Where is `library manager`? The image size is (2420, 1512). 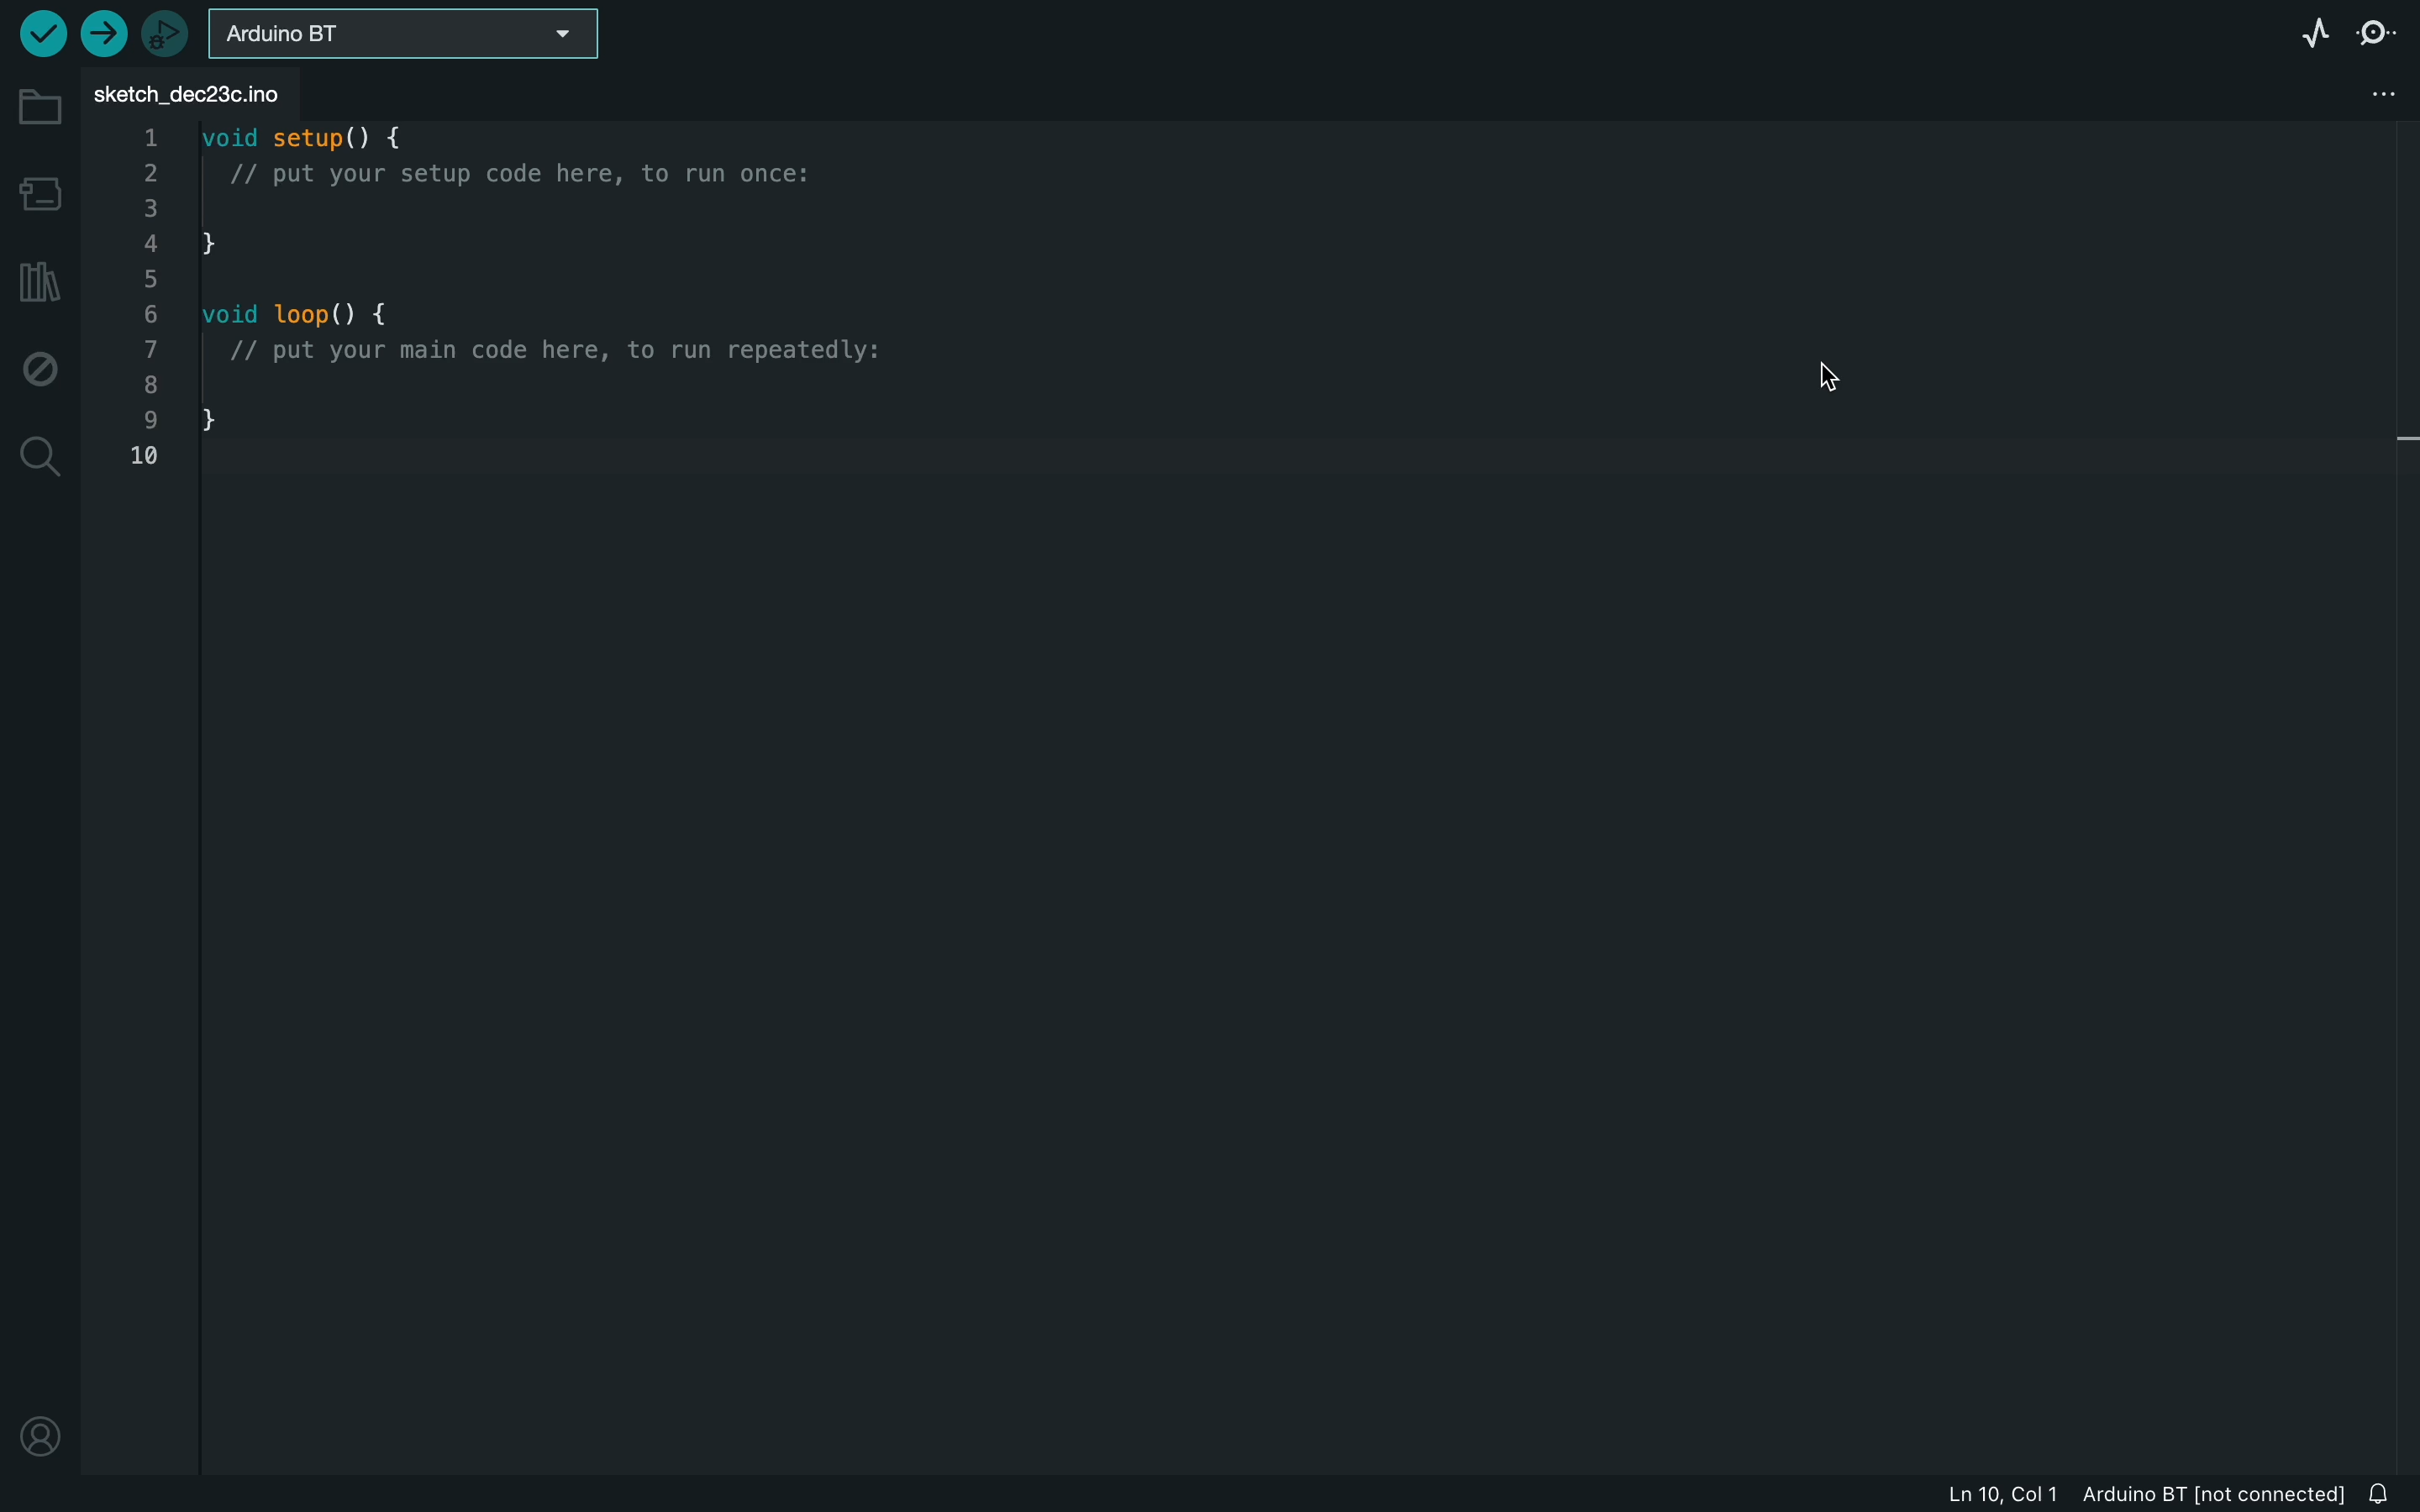
library manager is located at coordinates (41, 288).